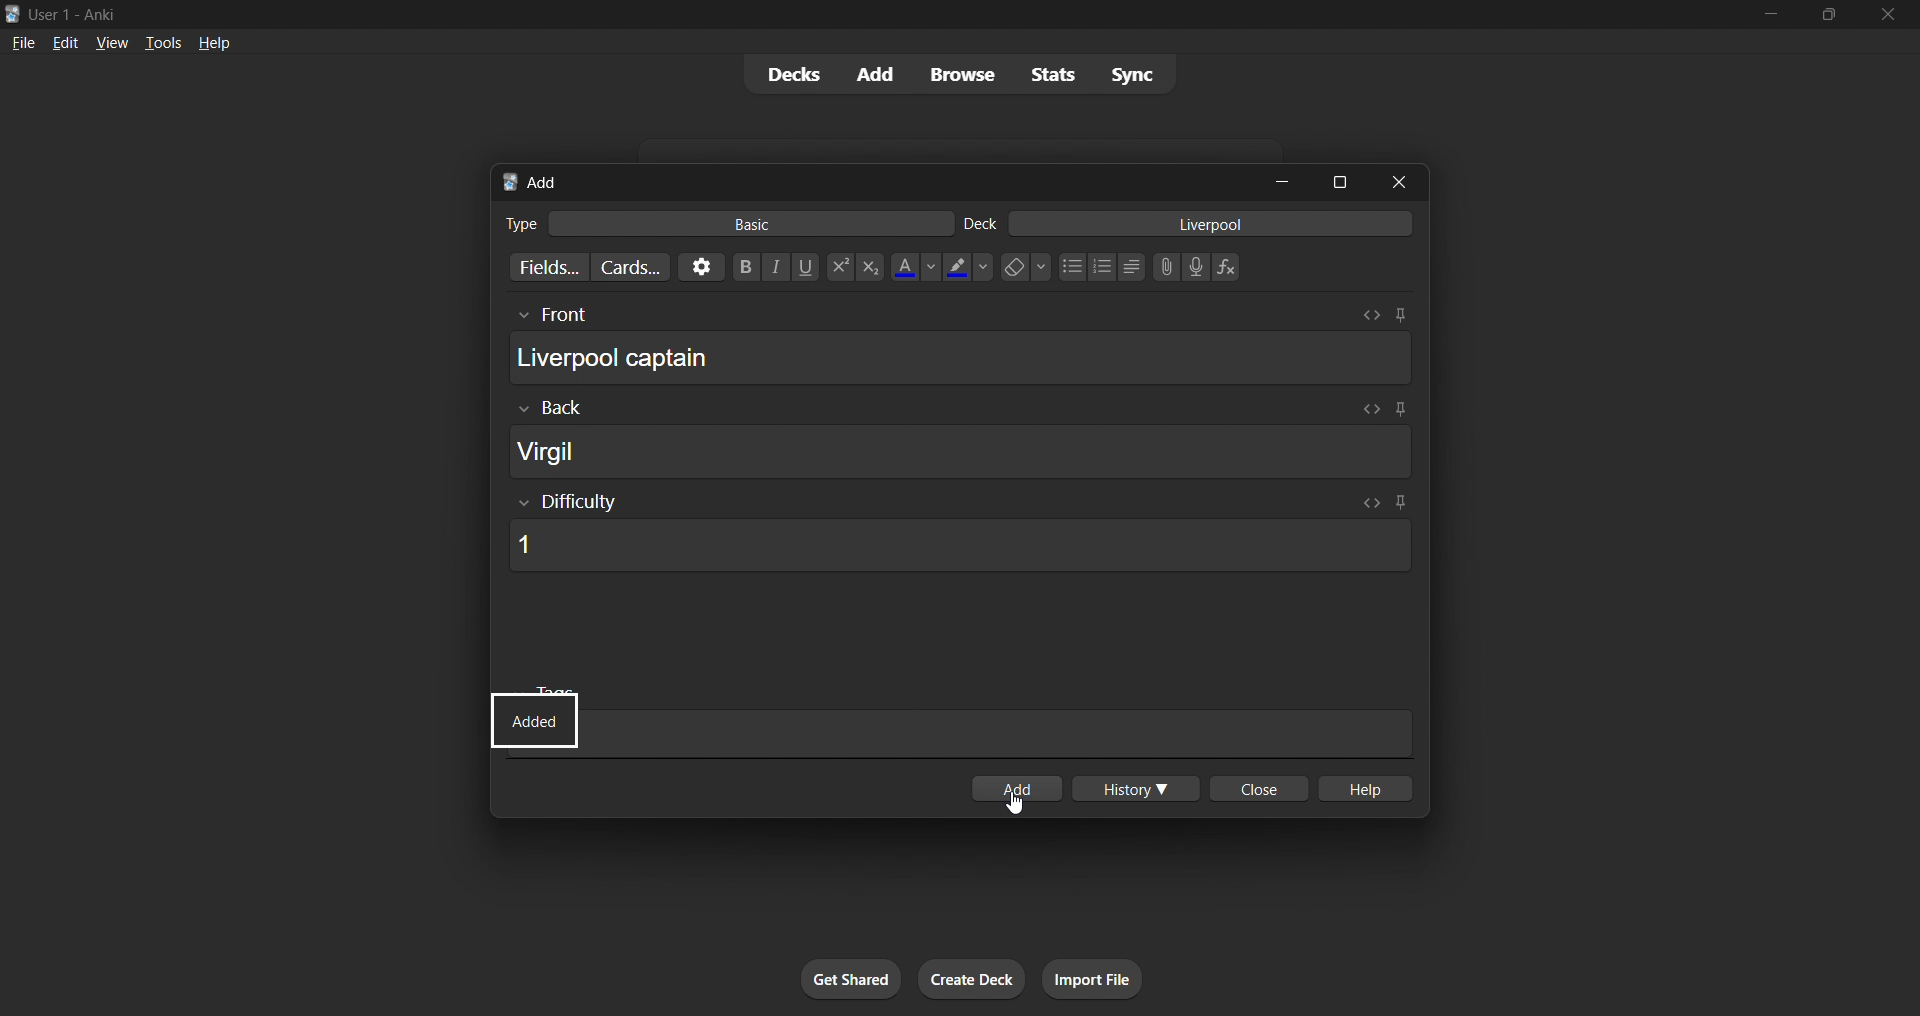  Describe the element at coordinates (1399, 182) in the screenshot. I see `close` at that location.